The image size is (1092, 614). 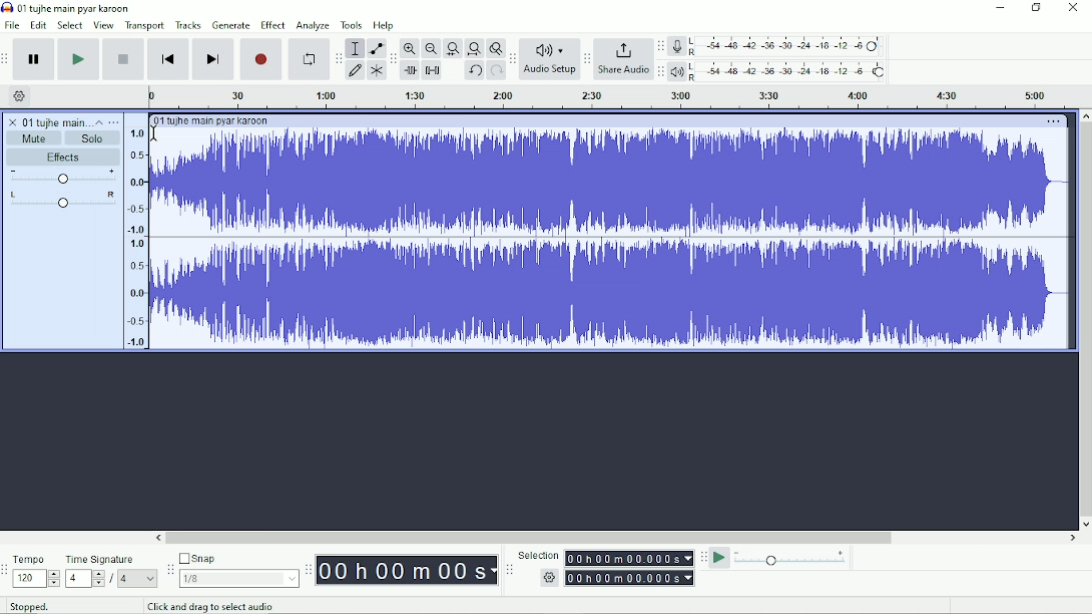 I want to click on 00 h 00 m 00.00s, so click(x=407, y=571).